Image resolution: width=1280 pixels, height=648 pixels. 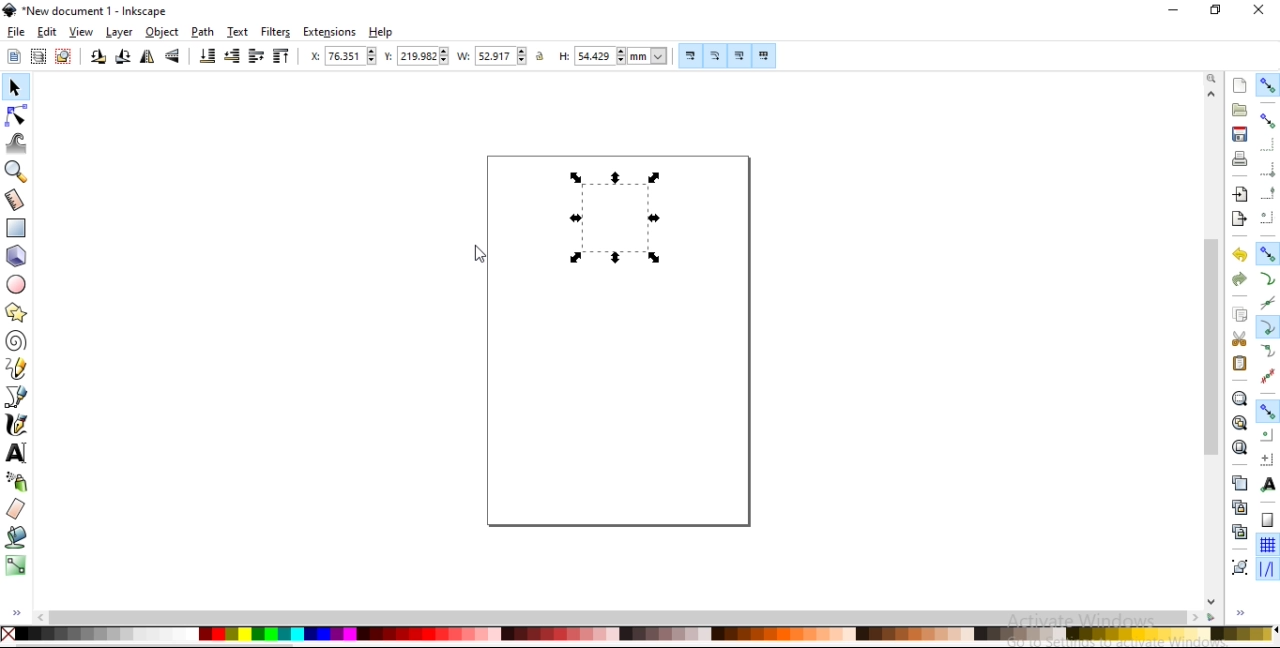 I want to click on snap to path intersections, so click(x=1266, y=301).